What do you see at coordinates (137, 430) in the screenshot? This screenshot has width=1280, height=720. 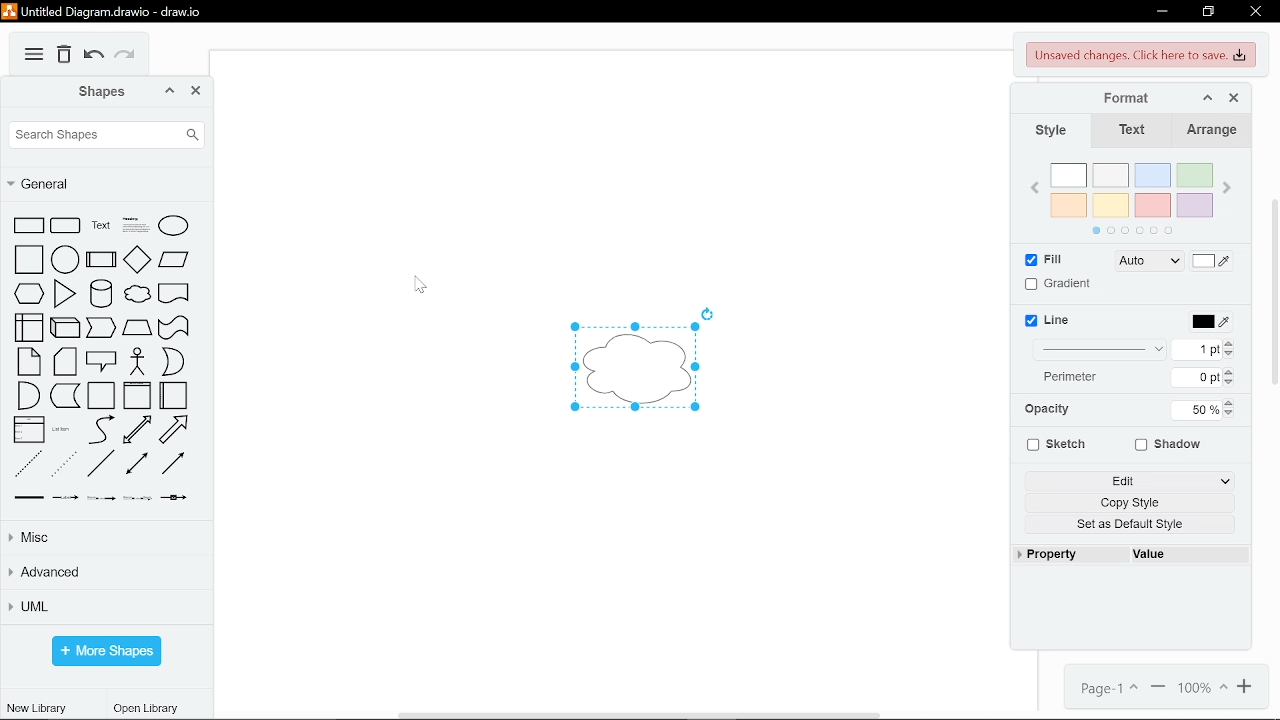 I see `bidirectional arrow` at bounding box center [137, 430].